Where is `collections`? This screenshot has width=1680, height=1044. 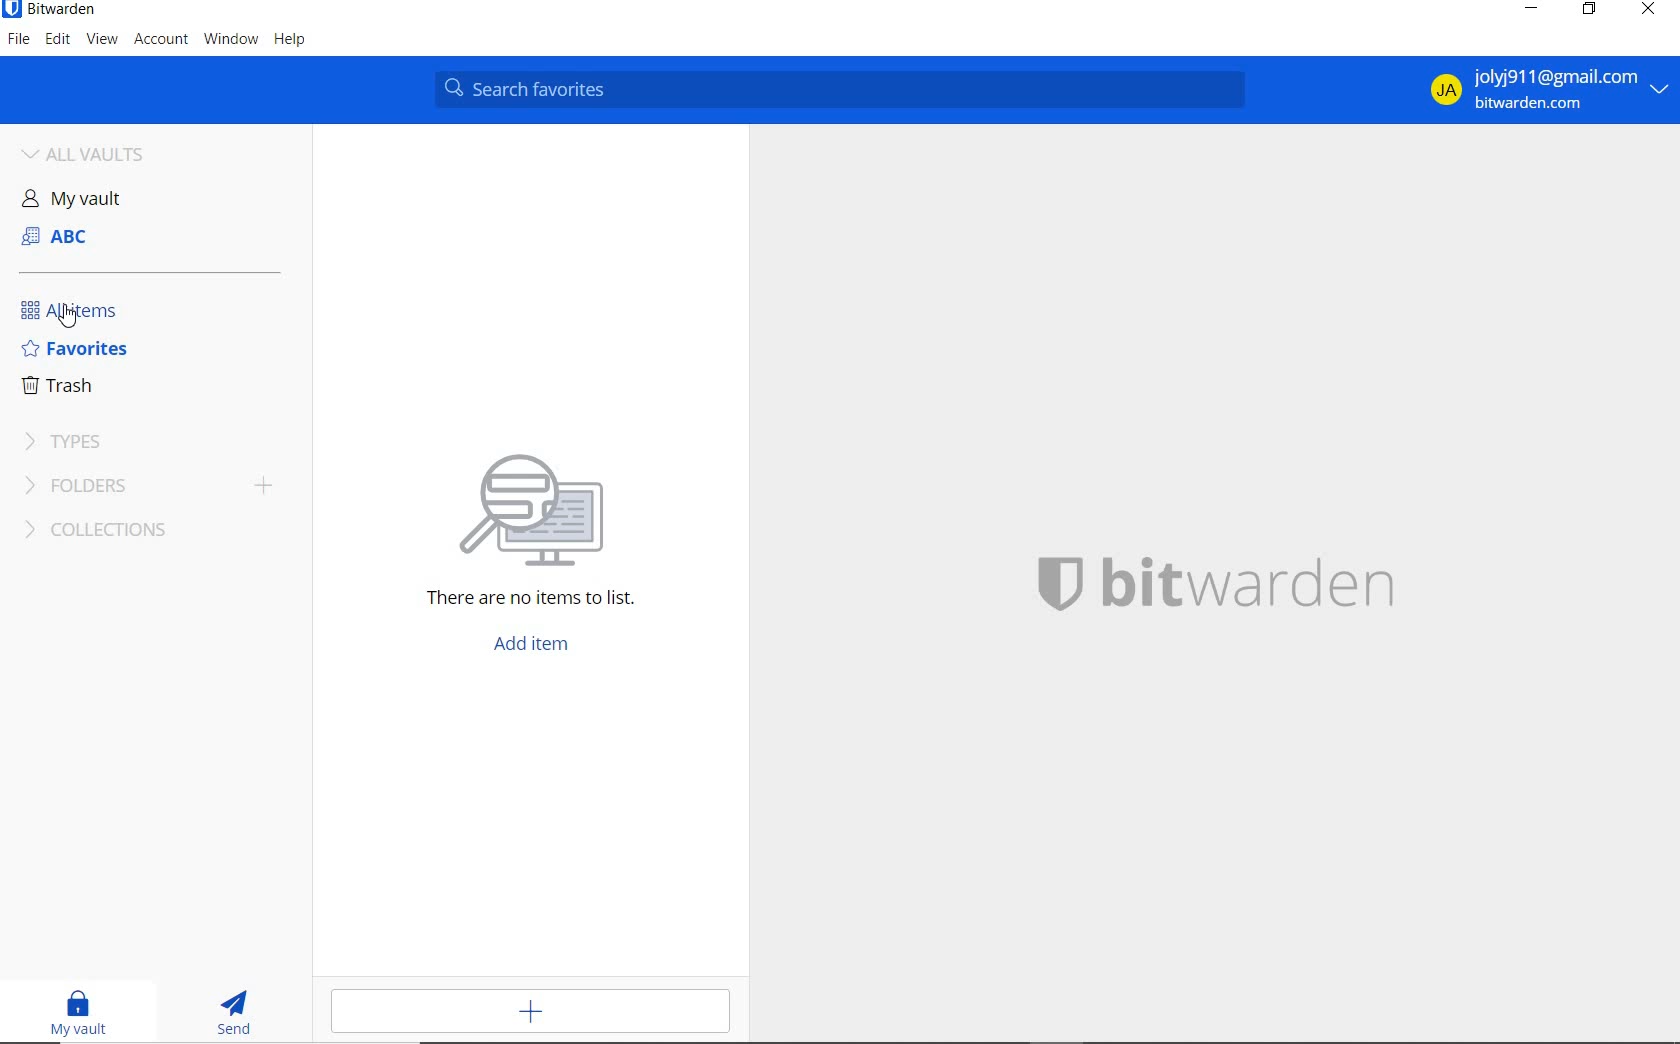 collections is located at coordinates (119, 532).